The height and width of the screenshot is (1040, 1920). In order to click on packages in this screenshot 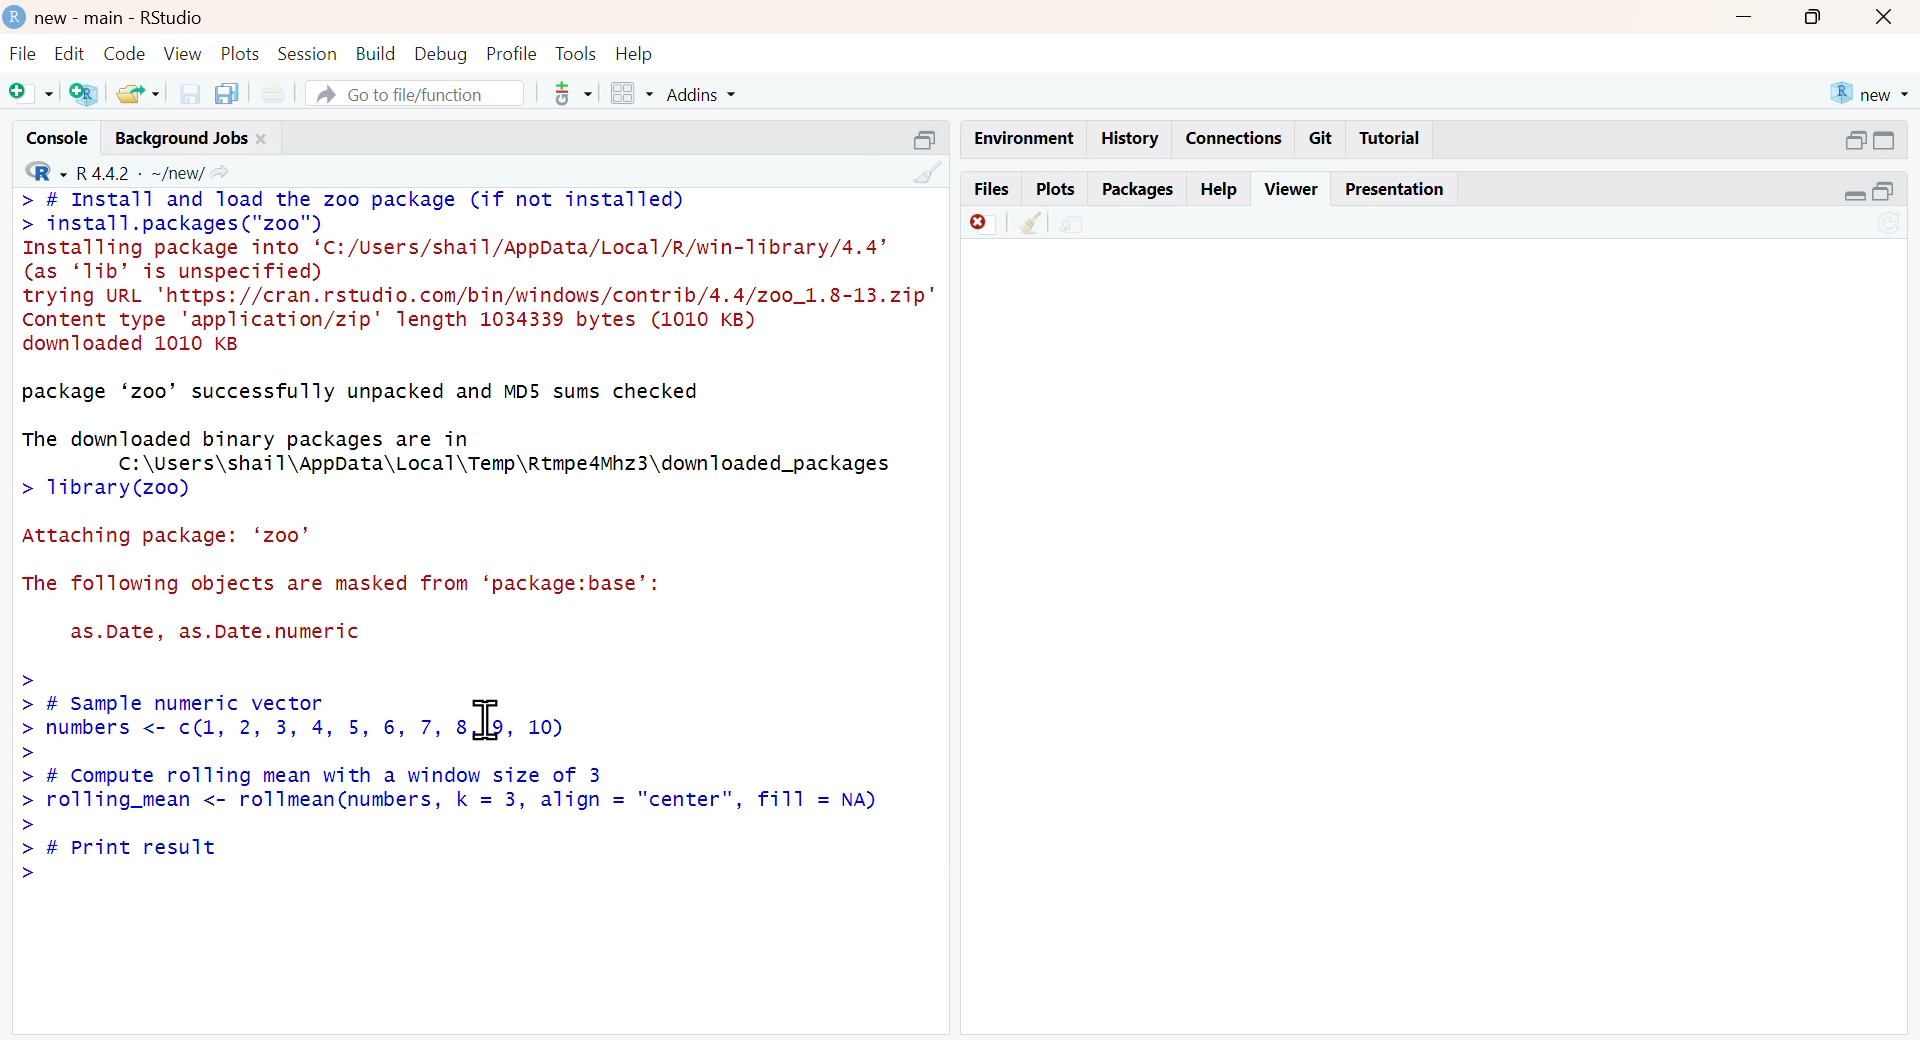, I will do `click(1139, 189)`.